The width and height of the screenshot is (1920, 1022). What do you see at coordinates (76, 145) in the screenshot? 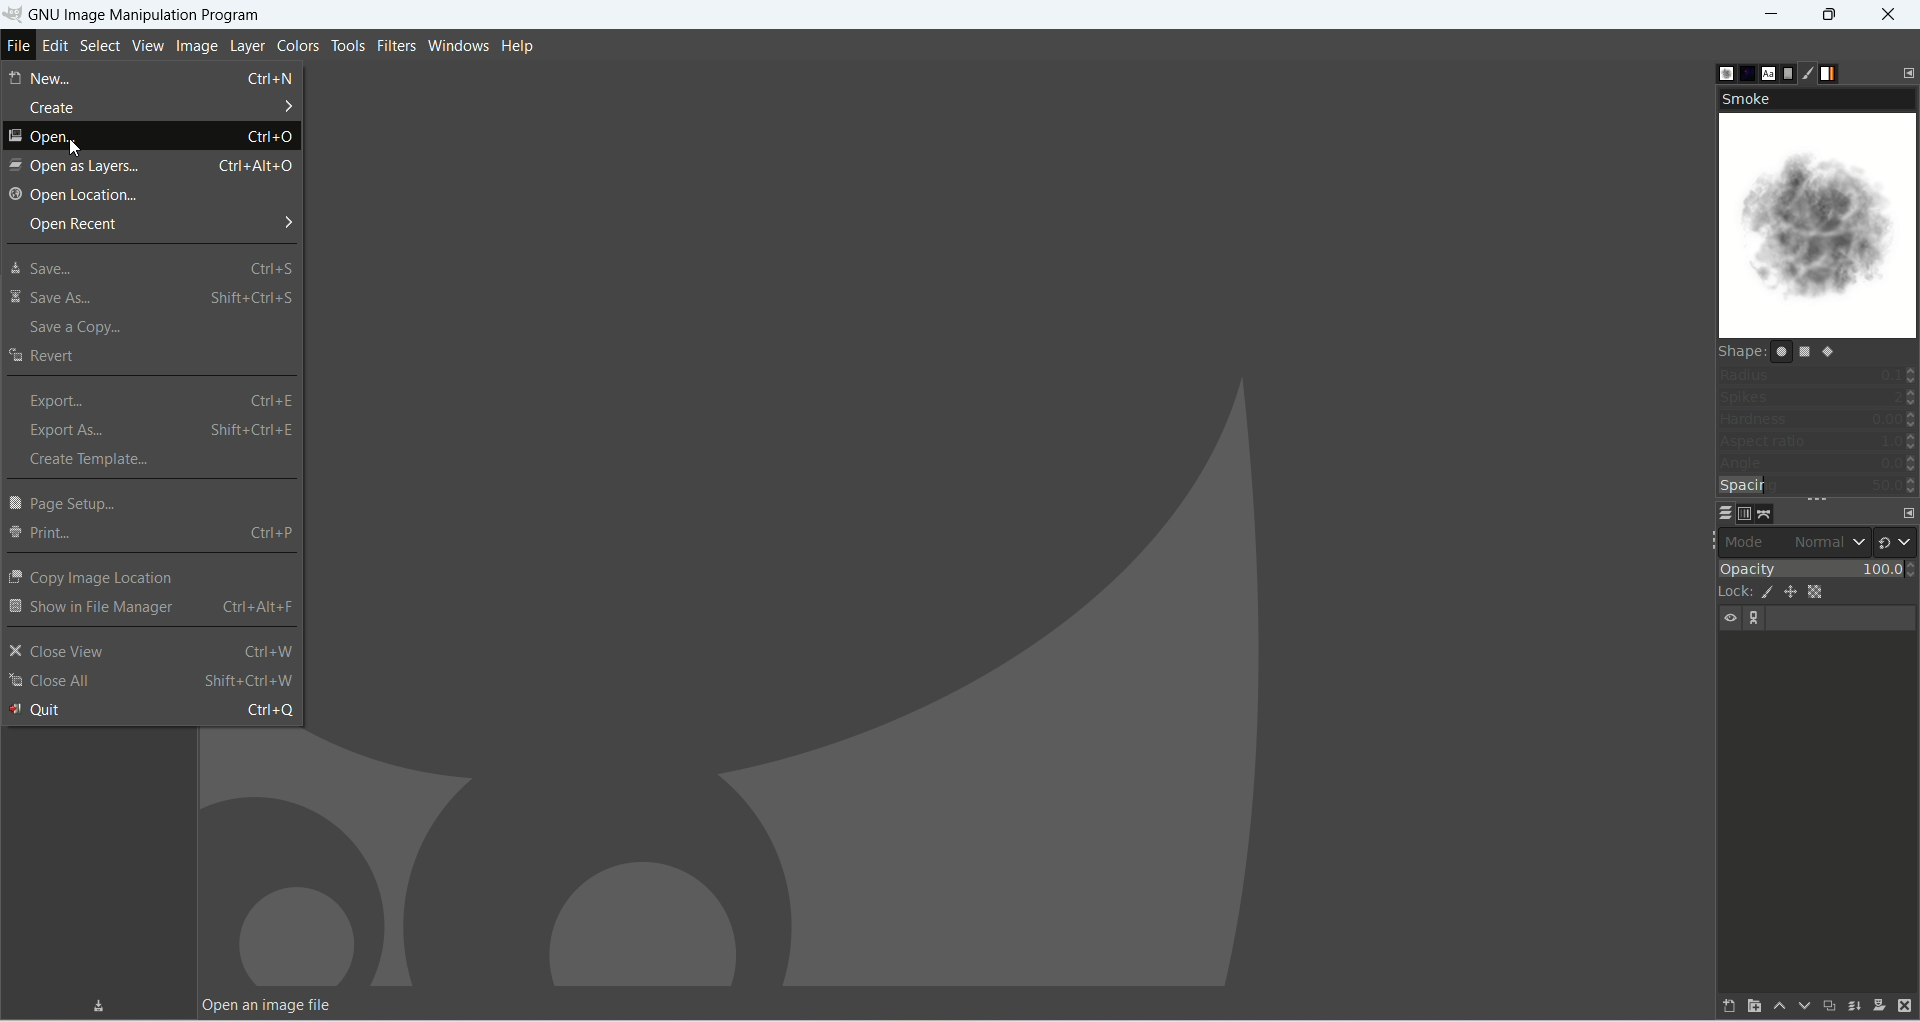
I see `Cursor` at bounding box center [76, 145].